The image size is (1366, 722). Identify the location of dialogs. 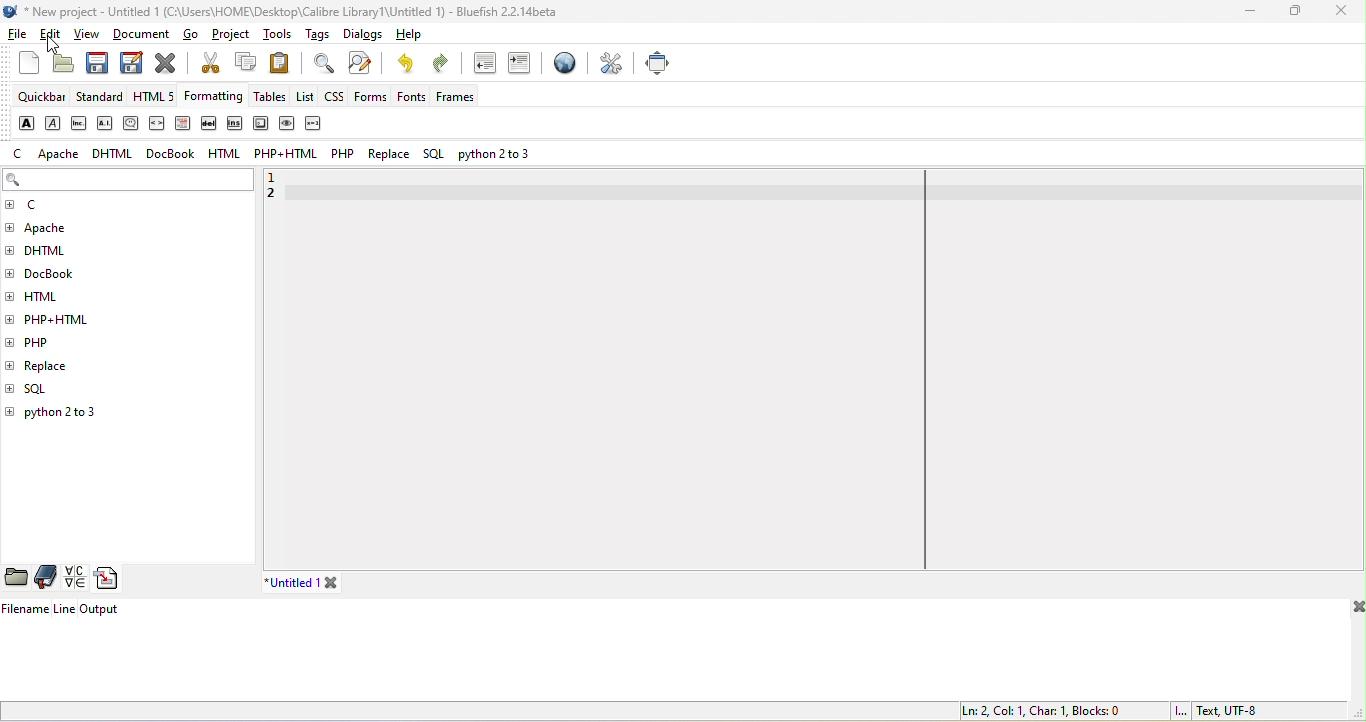
(359, 36).